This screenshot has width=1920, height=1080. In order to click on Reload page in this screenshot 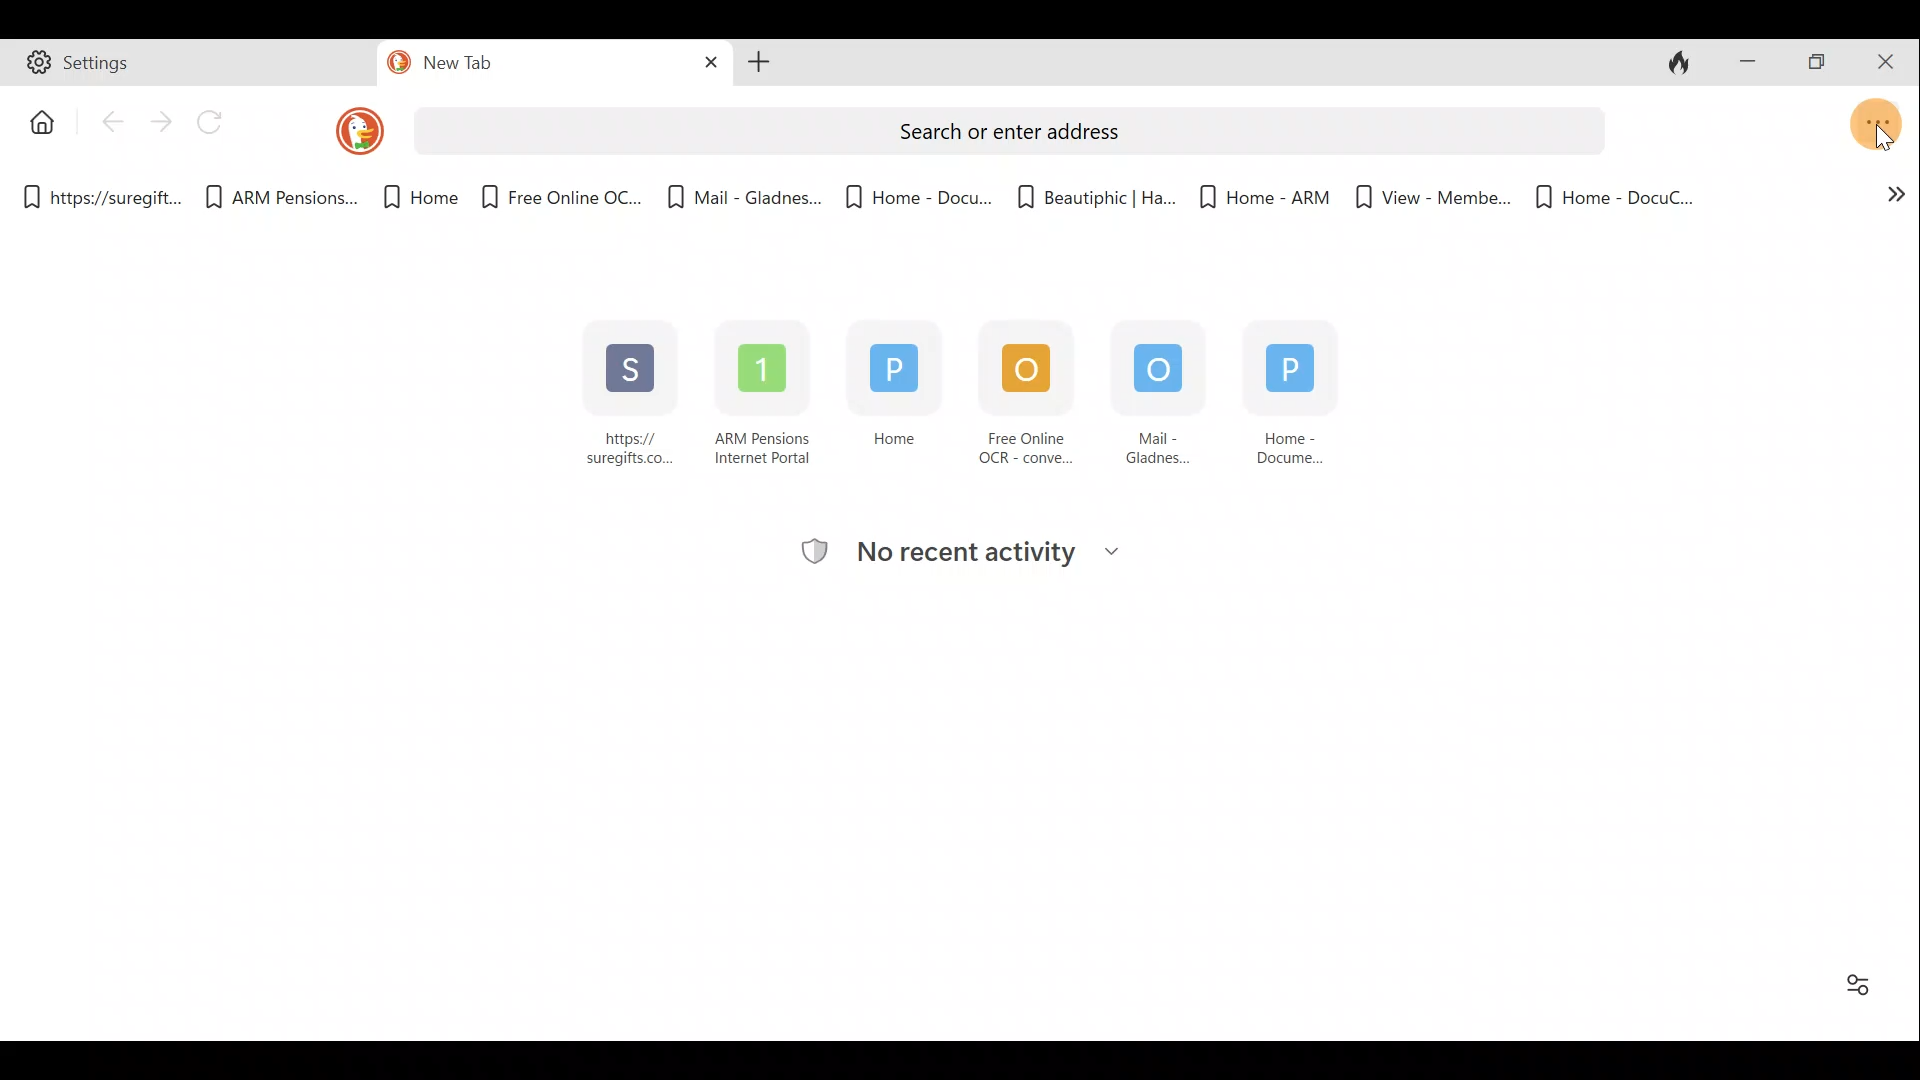, I will do `click(214, 126)`.